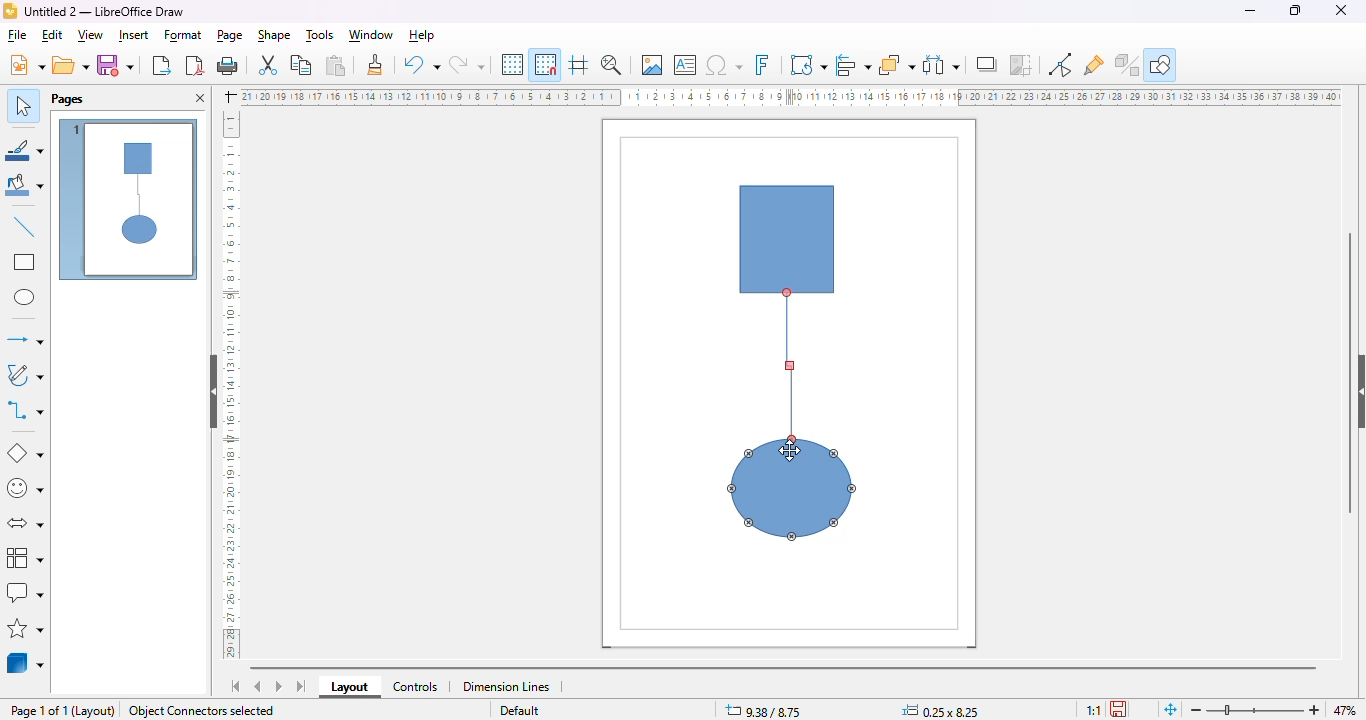  What do you see at coordinates (1311, 710) in the screenshot?
I see `zoom in` at bounding box center [1311, 710].